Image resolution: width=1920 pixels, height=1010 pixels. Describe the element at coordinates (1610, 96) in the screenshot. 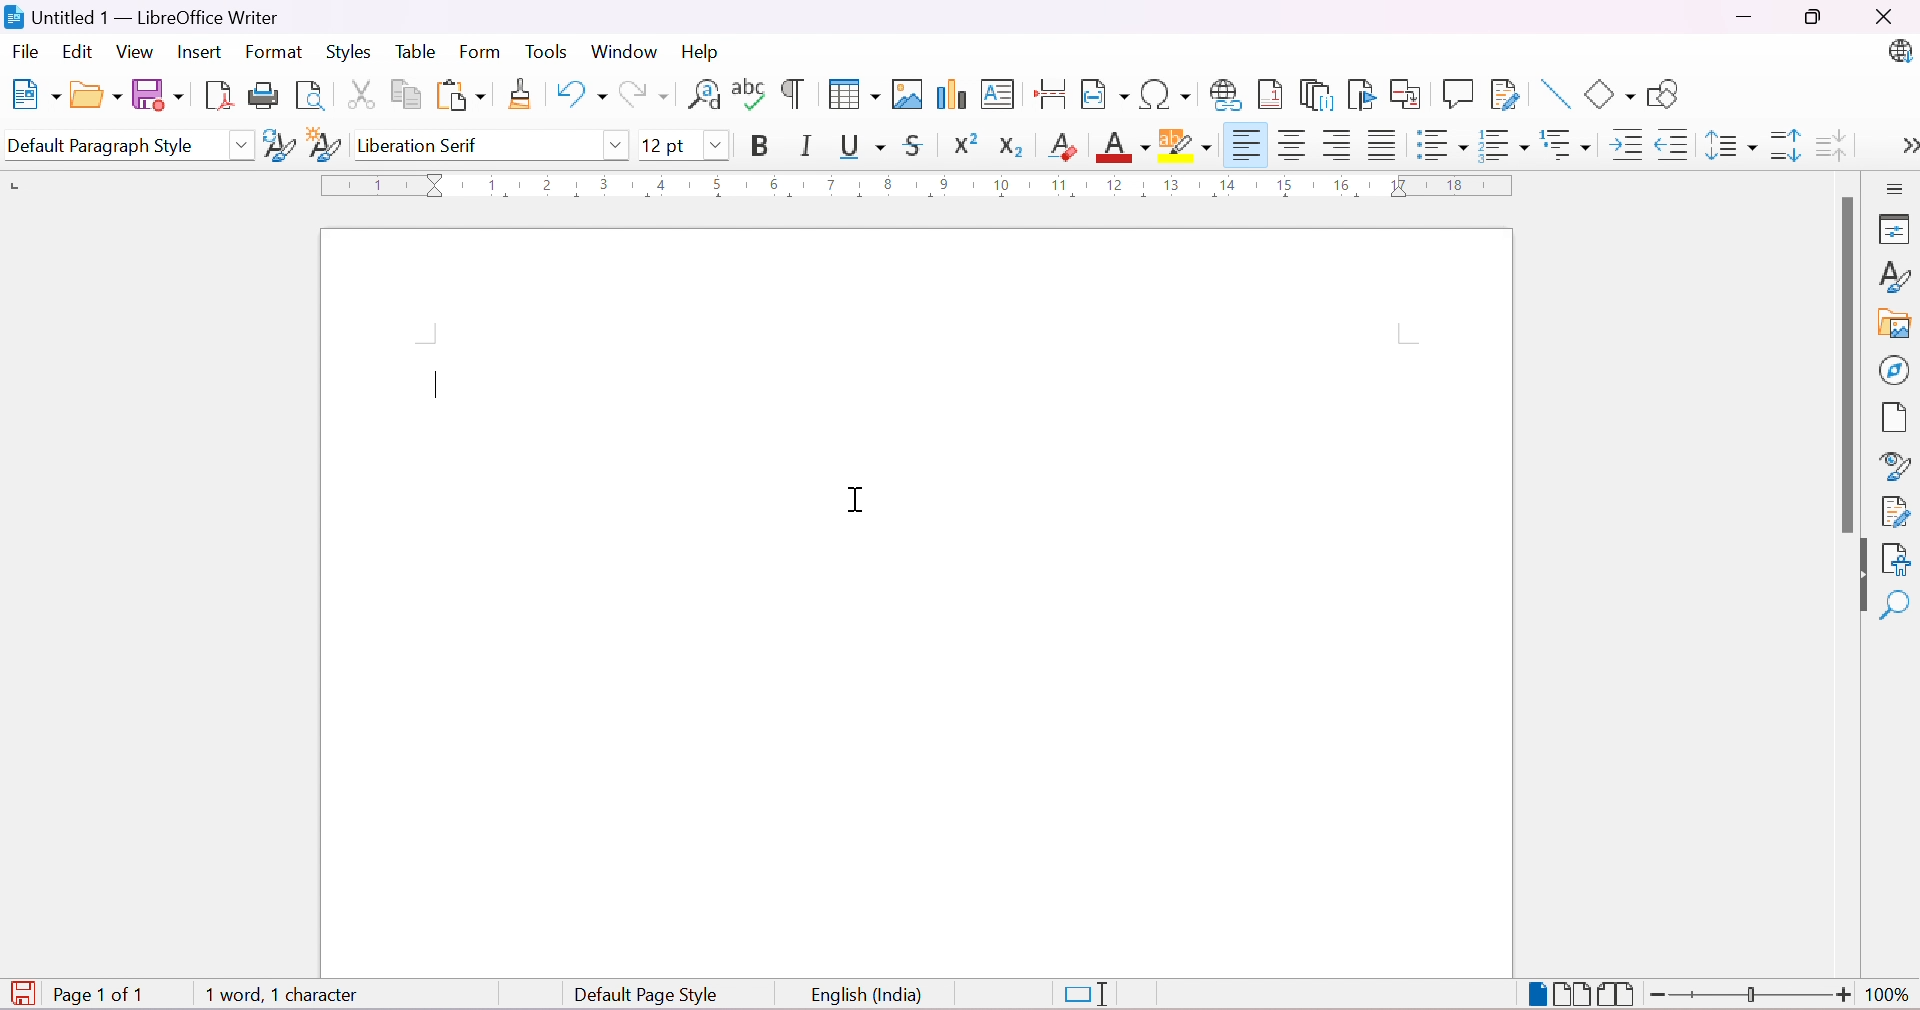

I see `Basic Shapes` at that location.